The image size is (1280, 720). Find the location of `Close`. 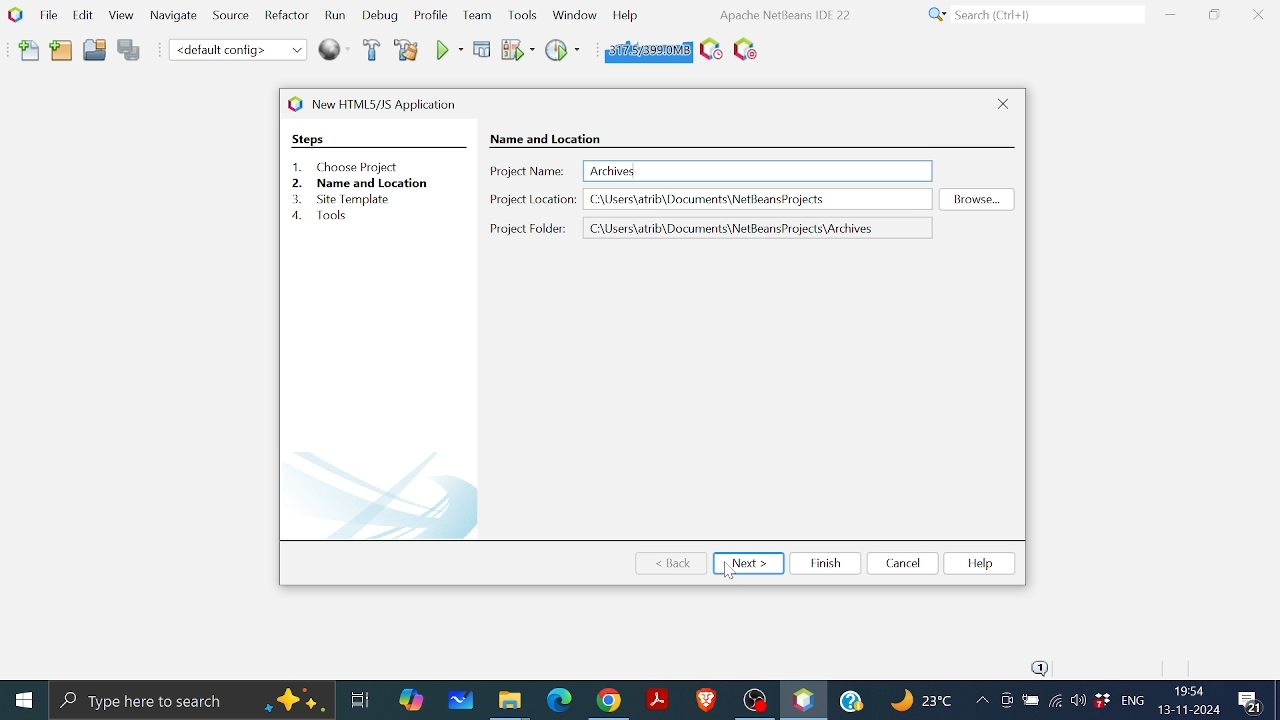

Close is located at coordinates (1258, 15).